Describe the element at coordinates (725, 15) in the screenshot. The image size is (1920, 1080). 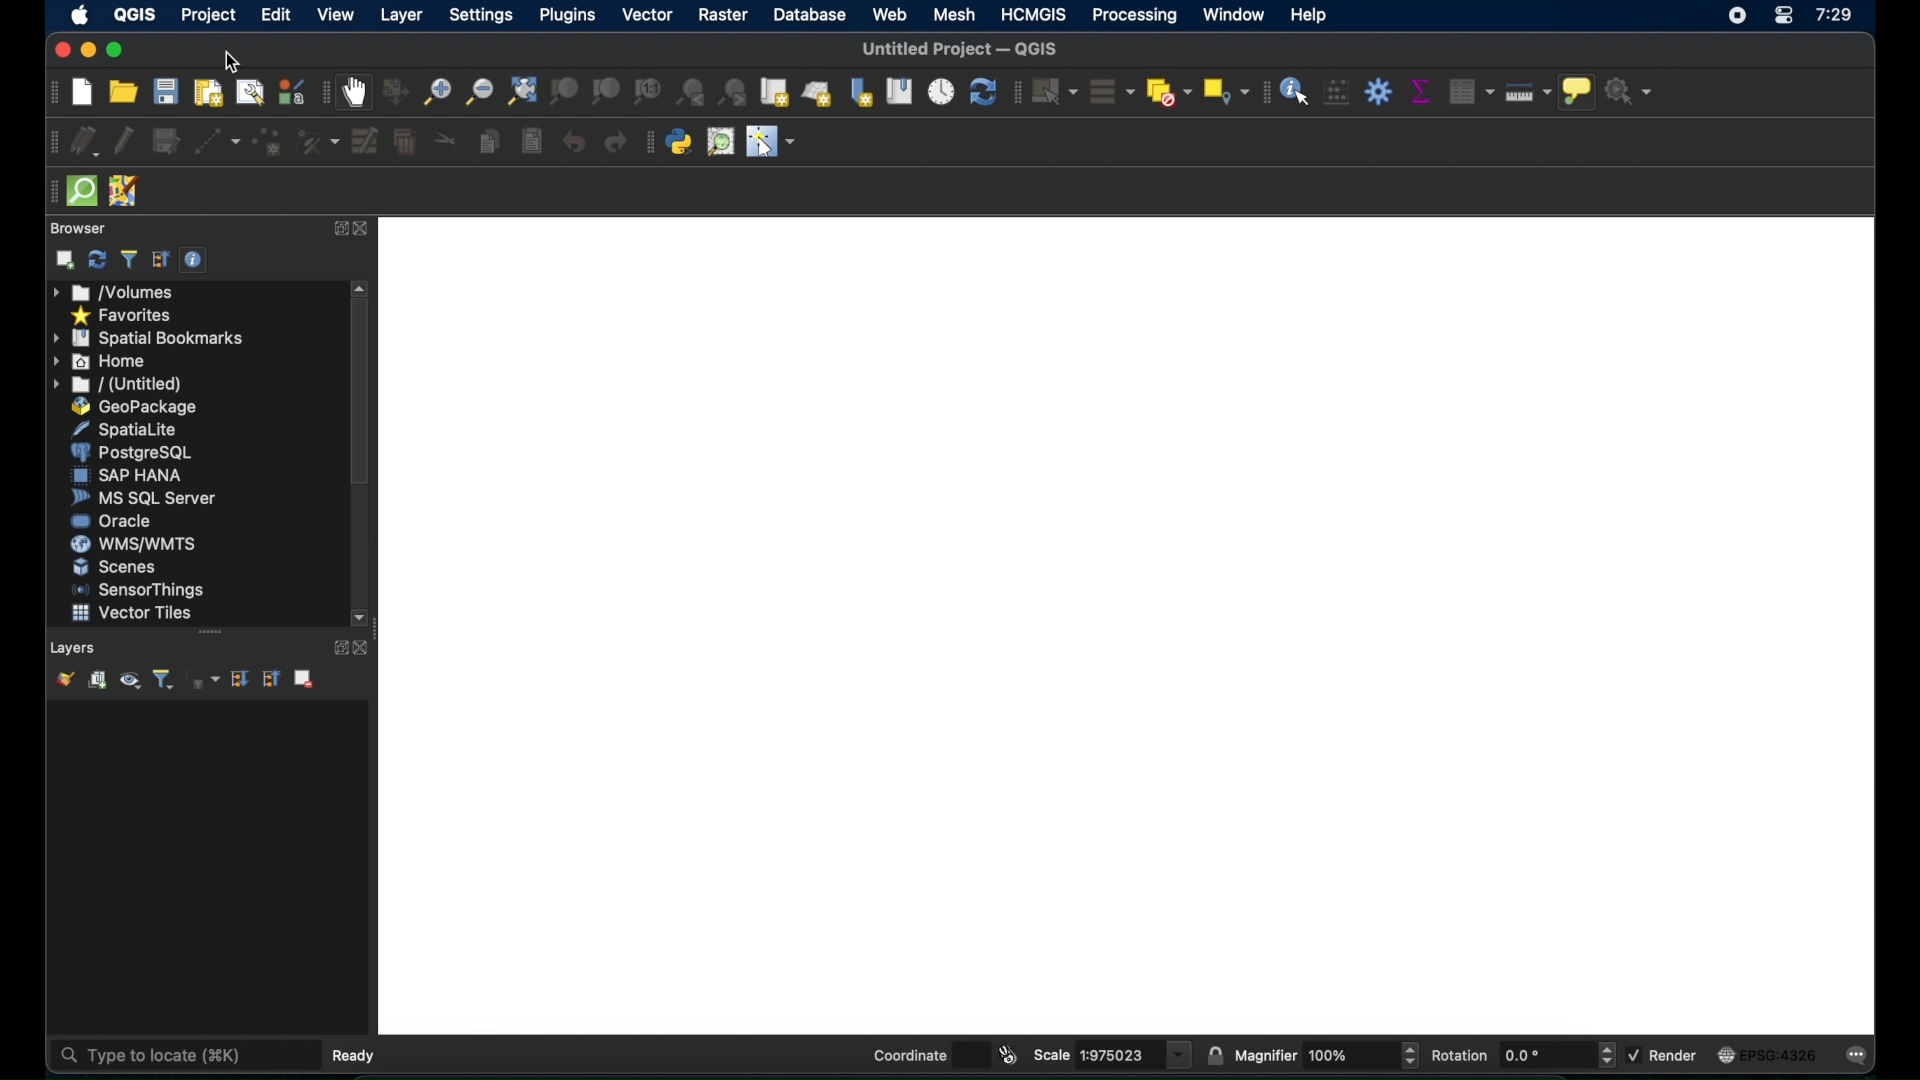
I see `raster` at that location.